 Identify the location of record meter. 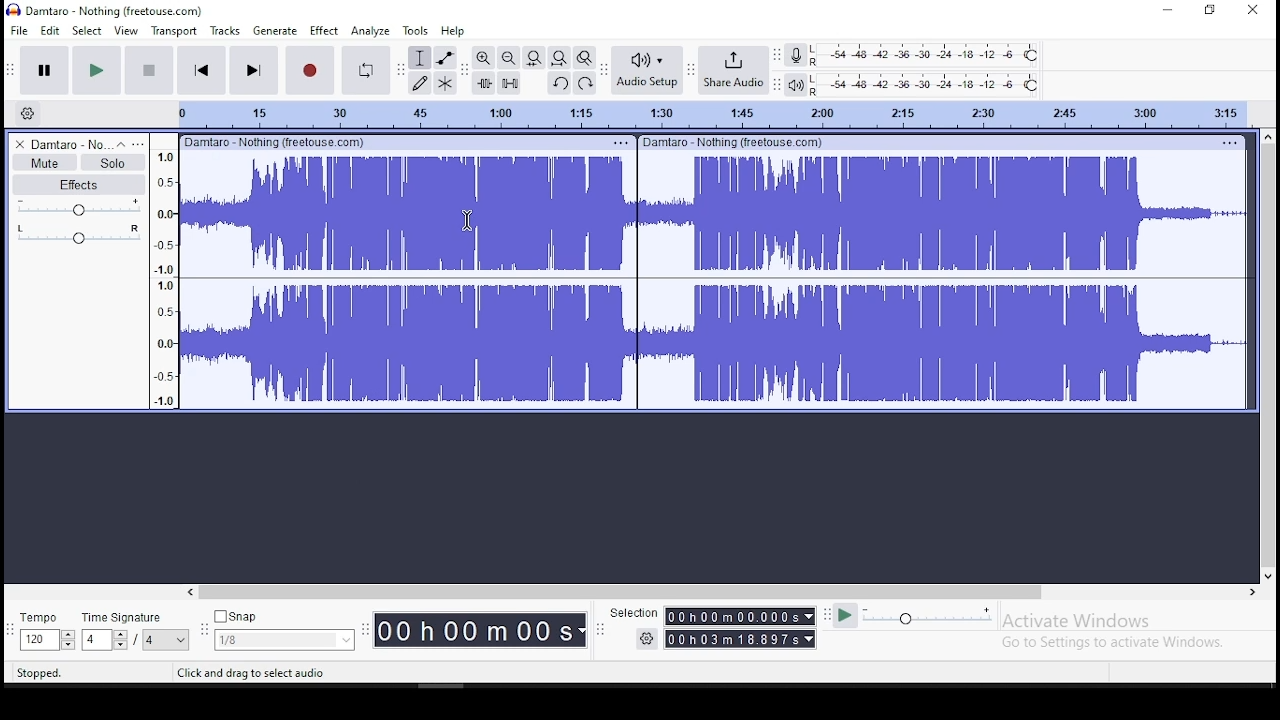
(794, 56).